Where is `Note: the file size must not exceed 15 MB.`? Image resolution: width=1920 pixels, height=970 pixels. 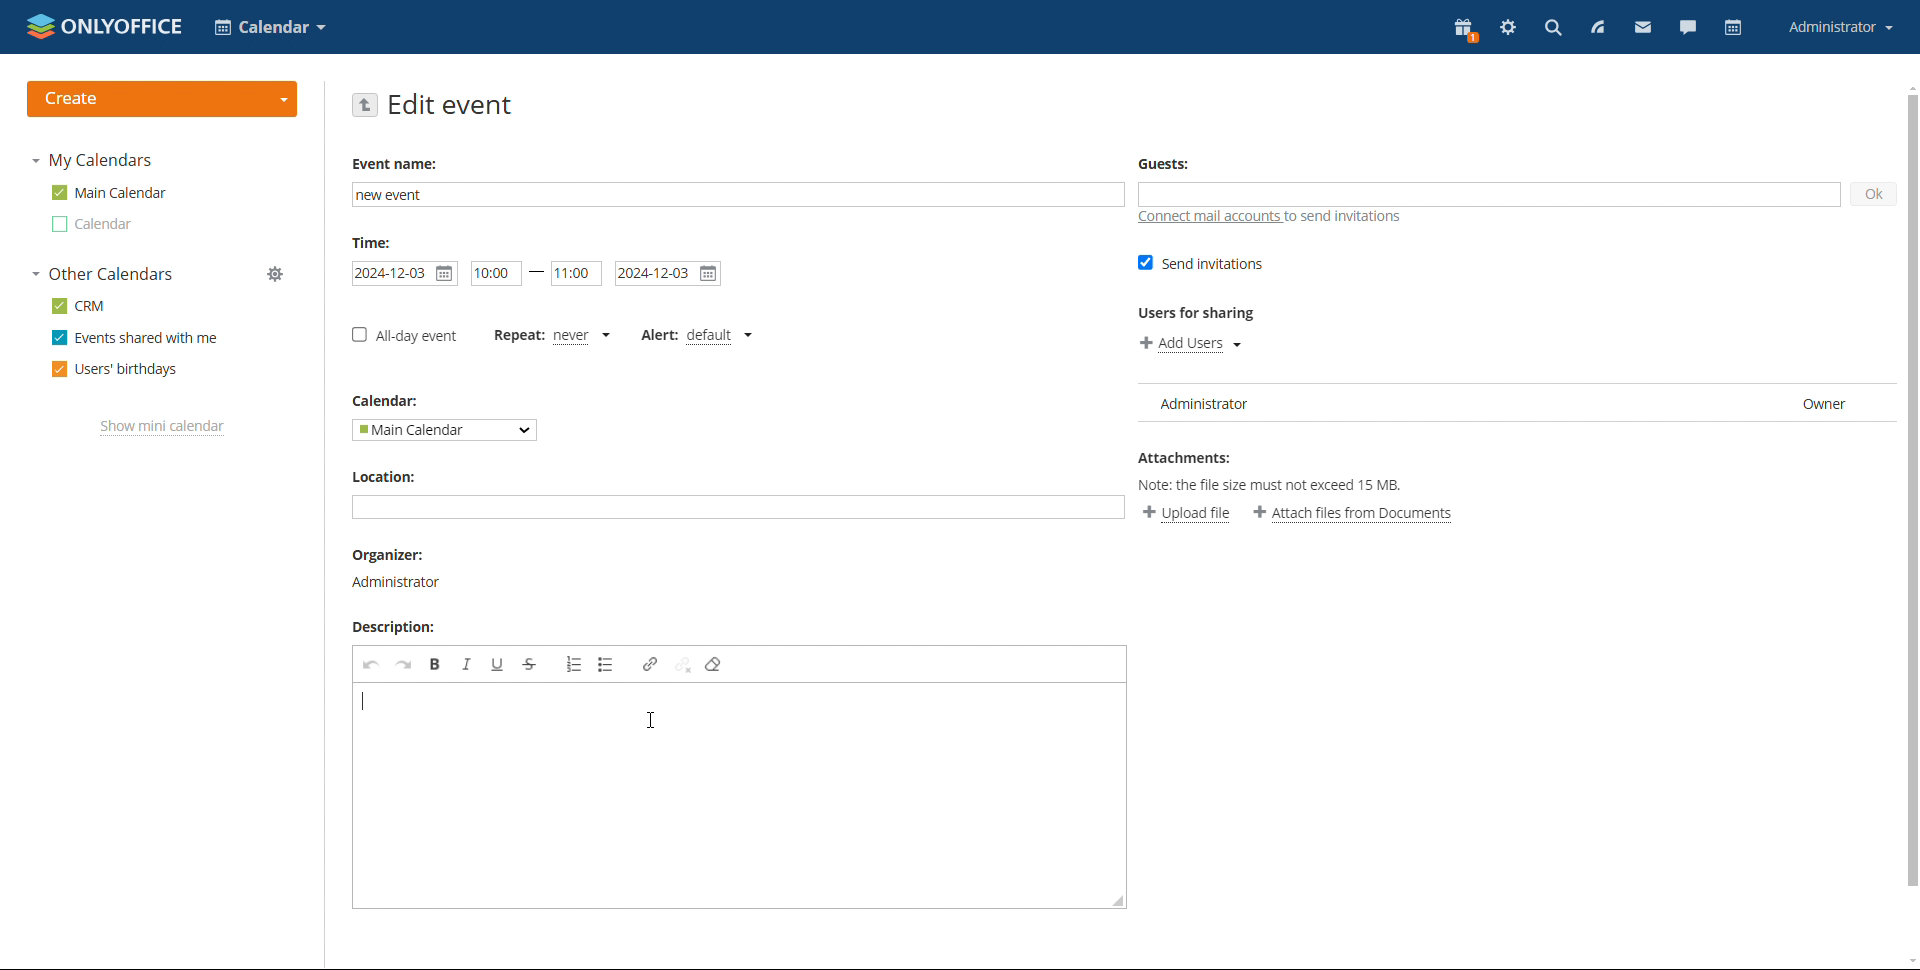
Note: the file size must not exceed 15 MB. is located at coordinates (1287, 485).